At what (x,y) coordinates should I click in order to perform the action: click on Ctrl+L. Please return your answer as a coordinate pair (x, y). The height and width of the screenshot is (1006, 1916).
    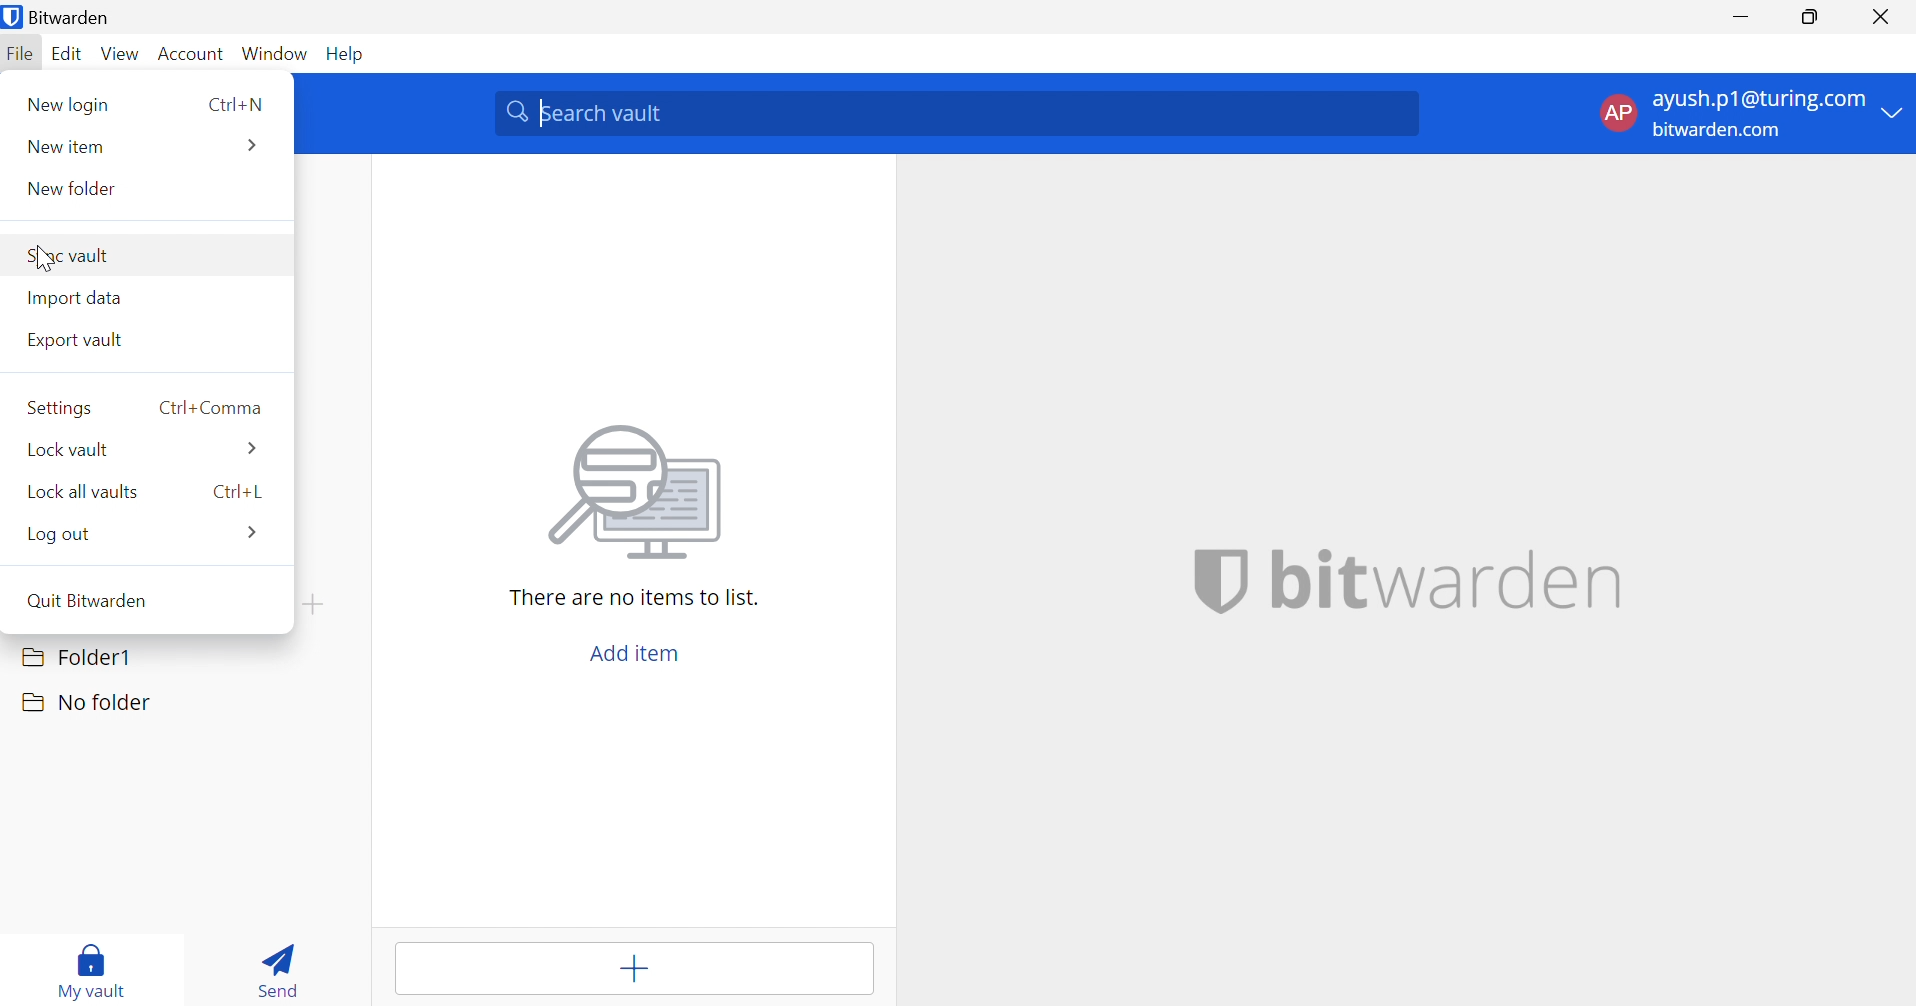
    Looking at the image, I should click on (240, 491).